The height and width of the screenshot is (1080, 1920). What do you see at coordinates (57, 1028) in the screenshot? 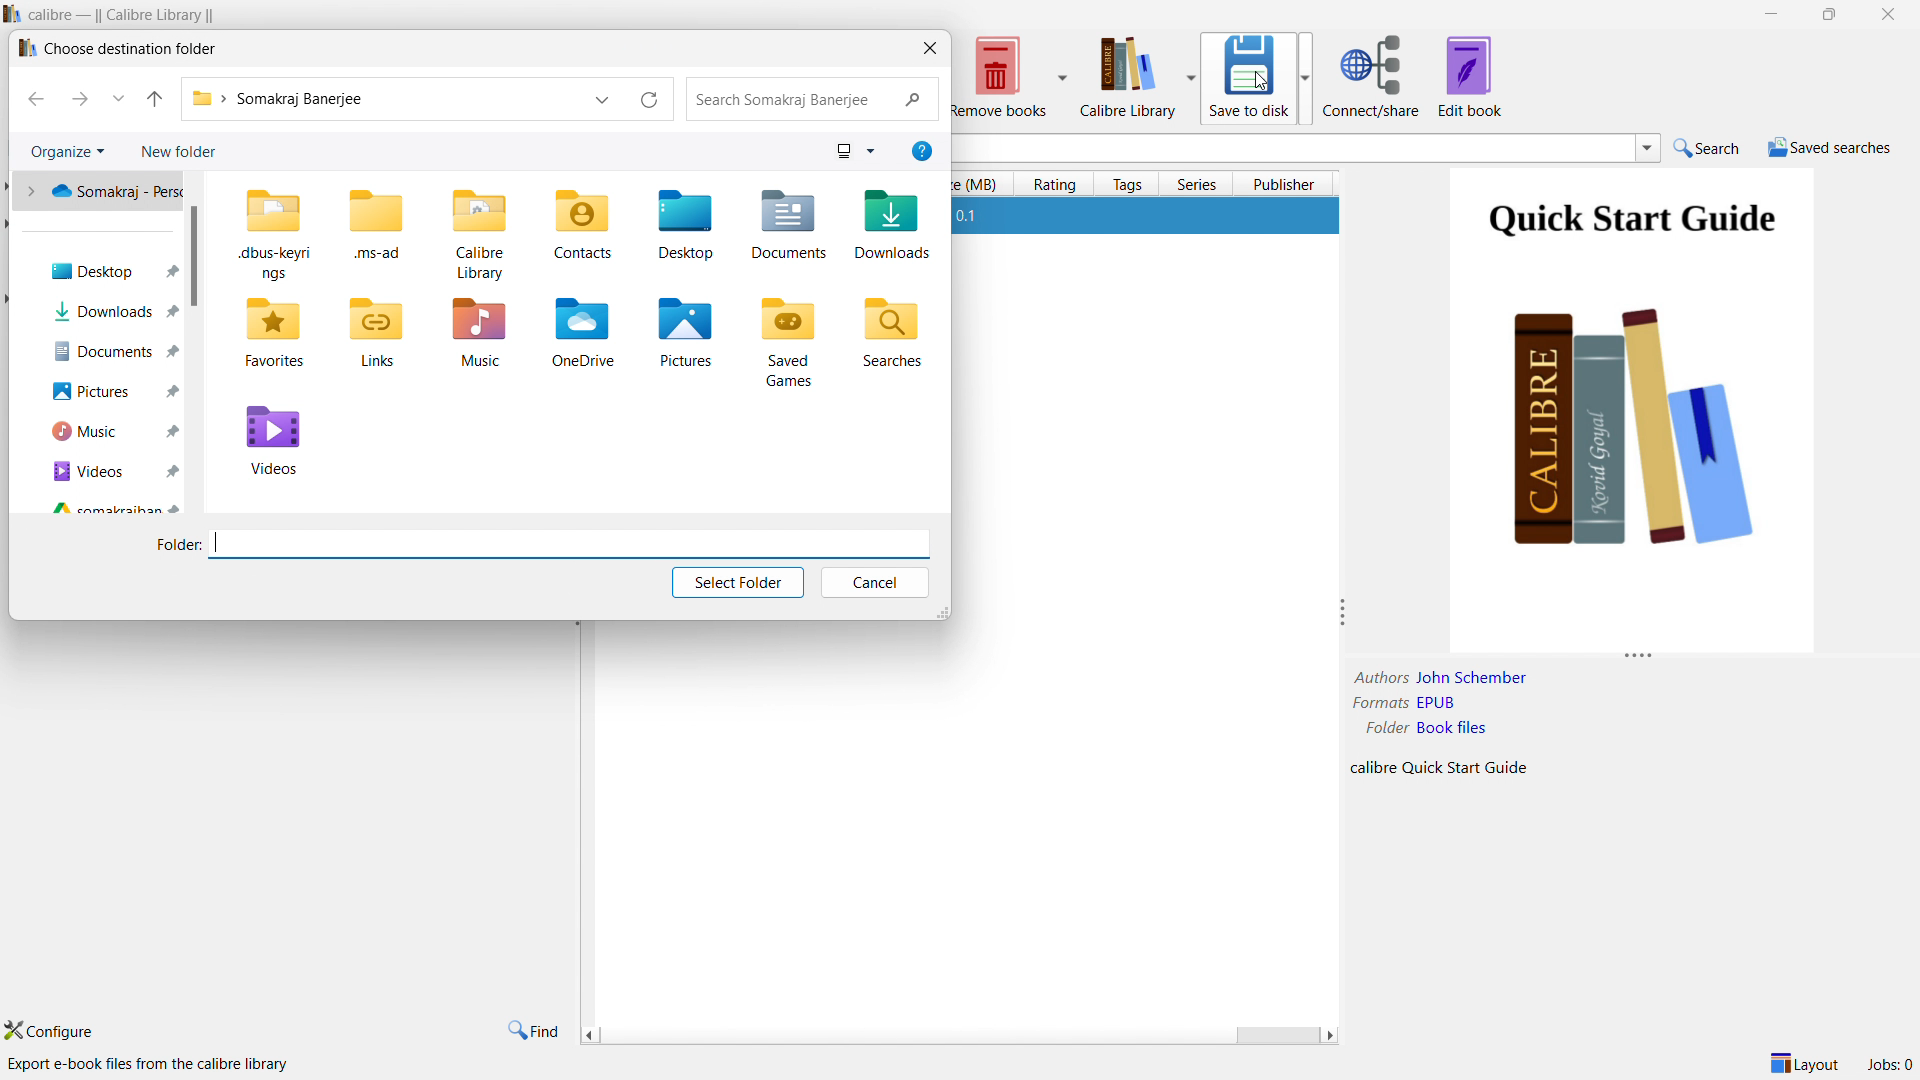
I see `configure` at bounding box center [57, 1028].